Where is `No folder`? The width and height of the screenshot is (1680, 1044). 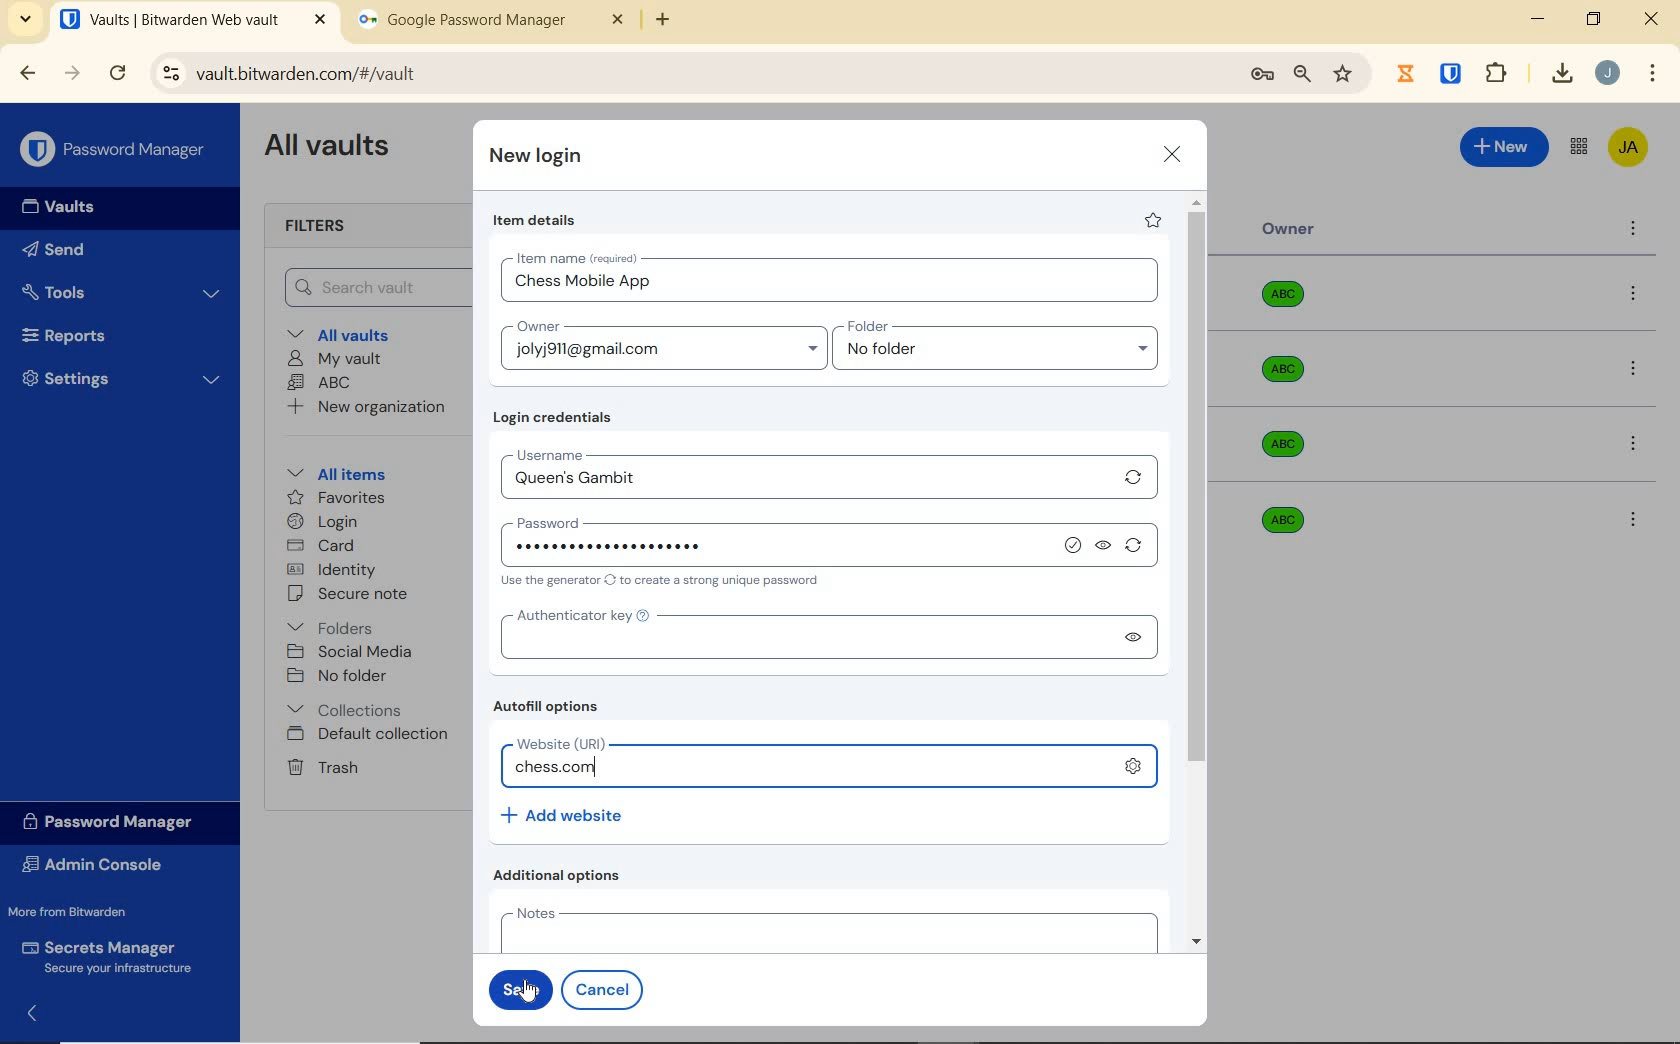
No folder is located at coordinates (340, 677).